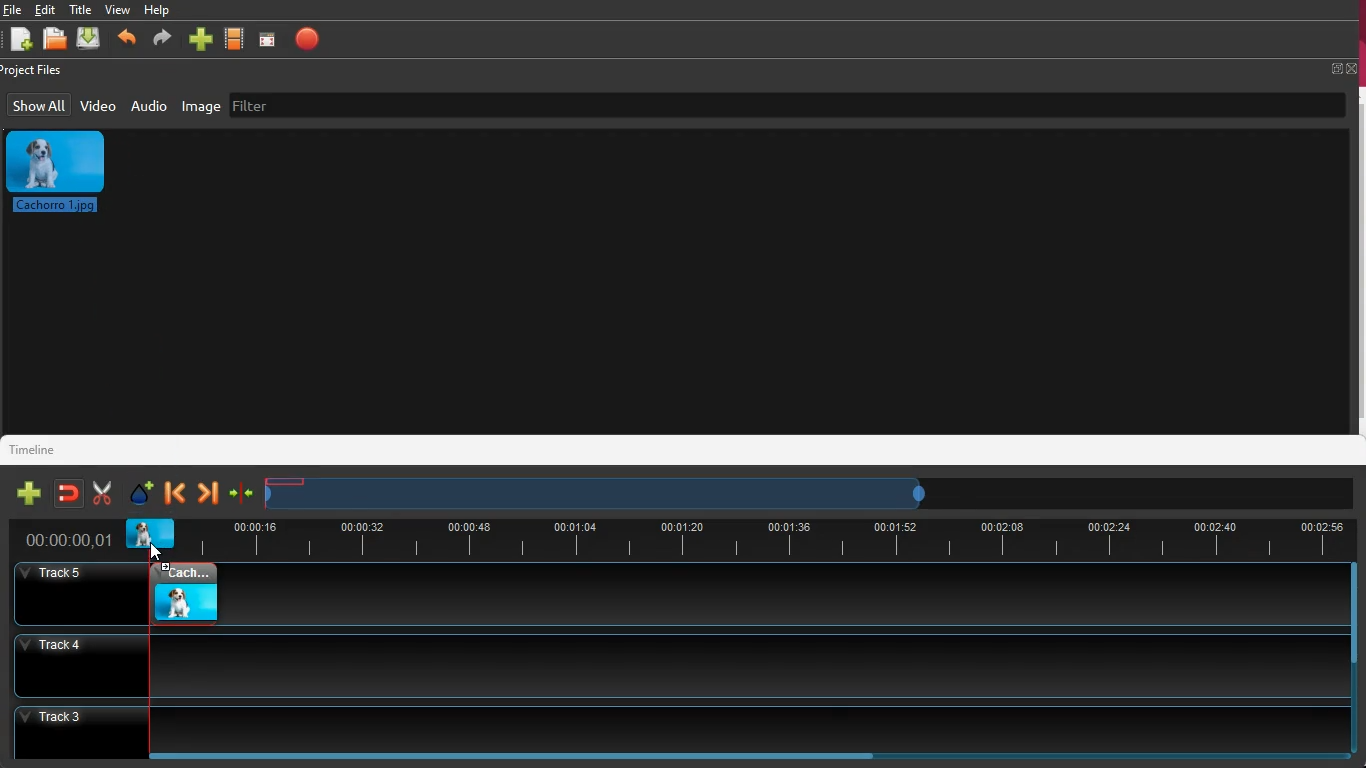 This screenshot has width=1366, height=768. Describe the element at coordinates (257, 108) in the screenshot. I see `filter` at that location.